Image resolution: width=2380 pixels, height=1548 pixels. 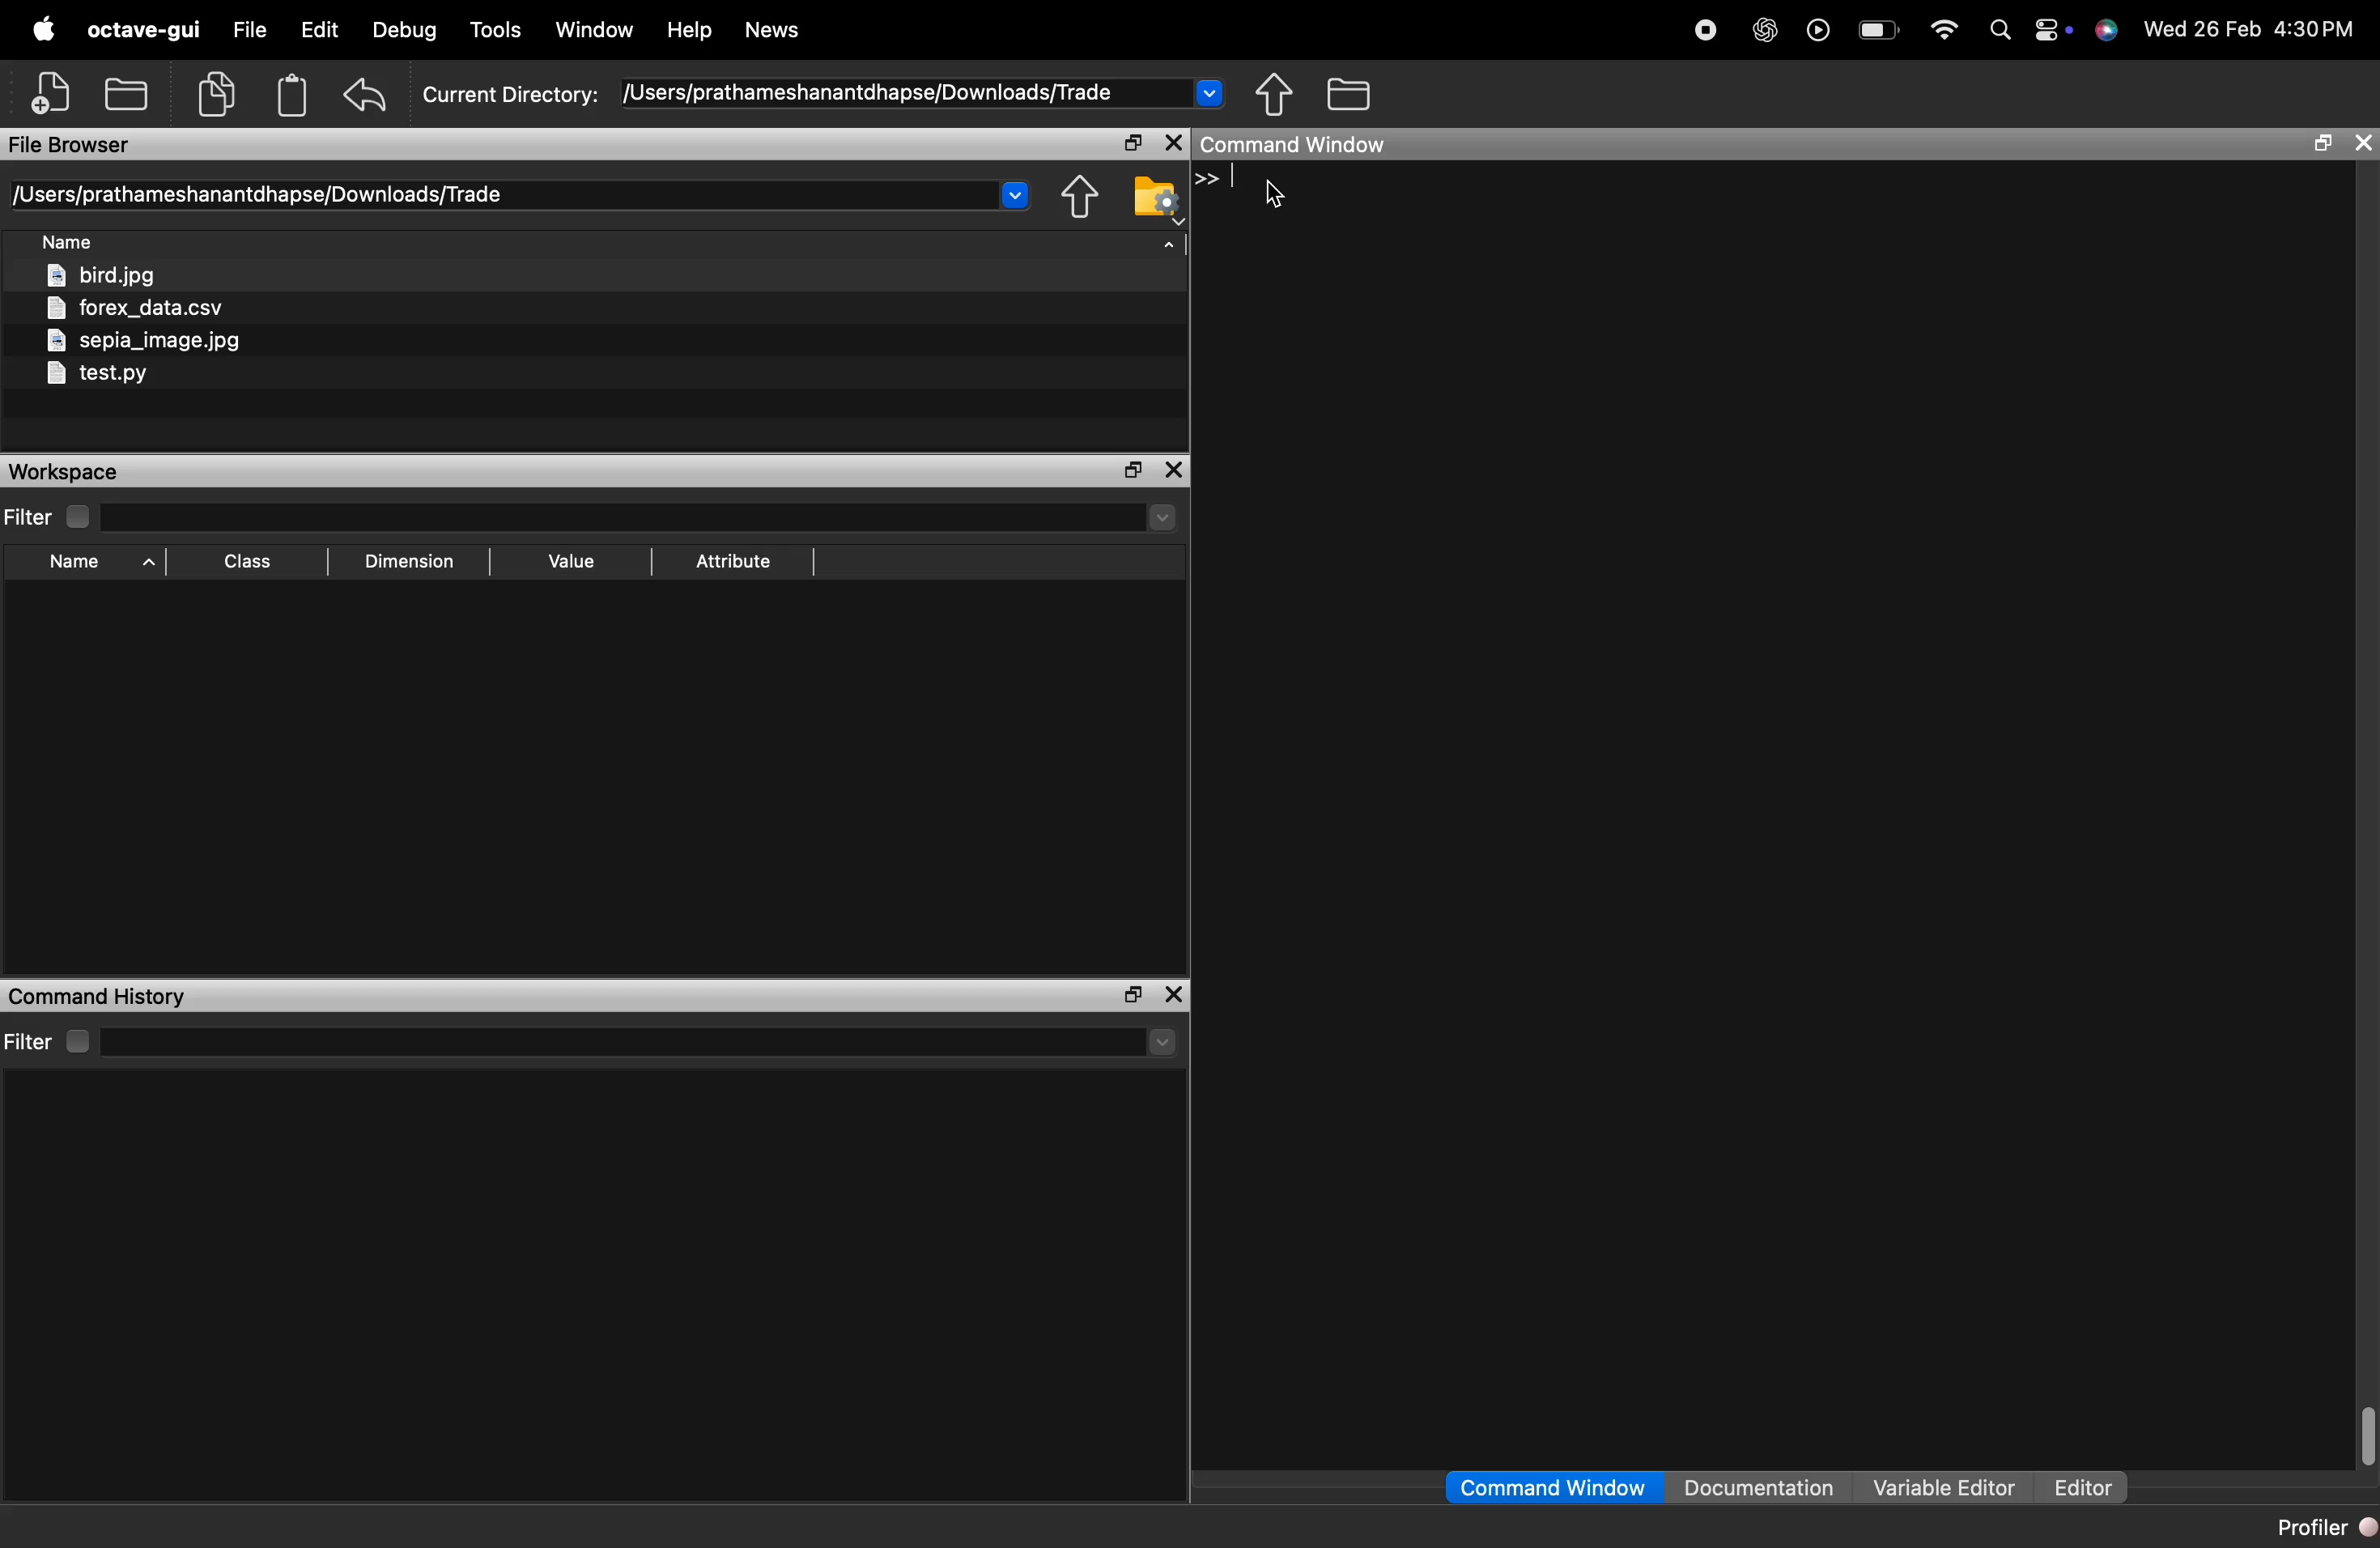 I want to click on add folder, so click(x=125, y=92).